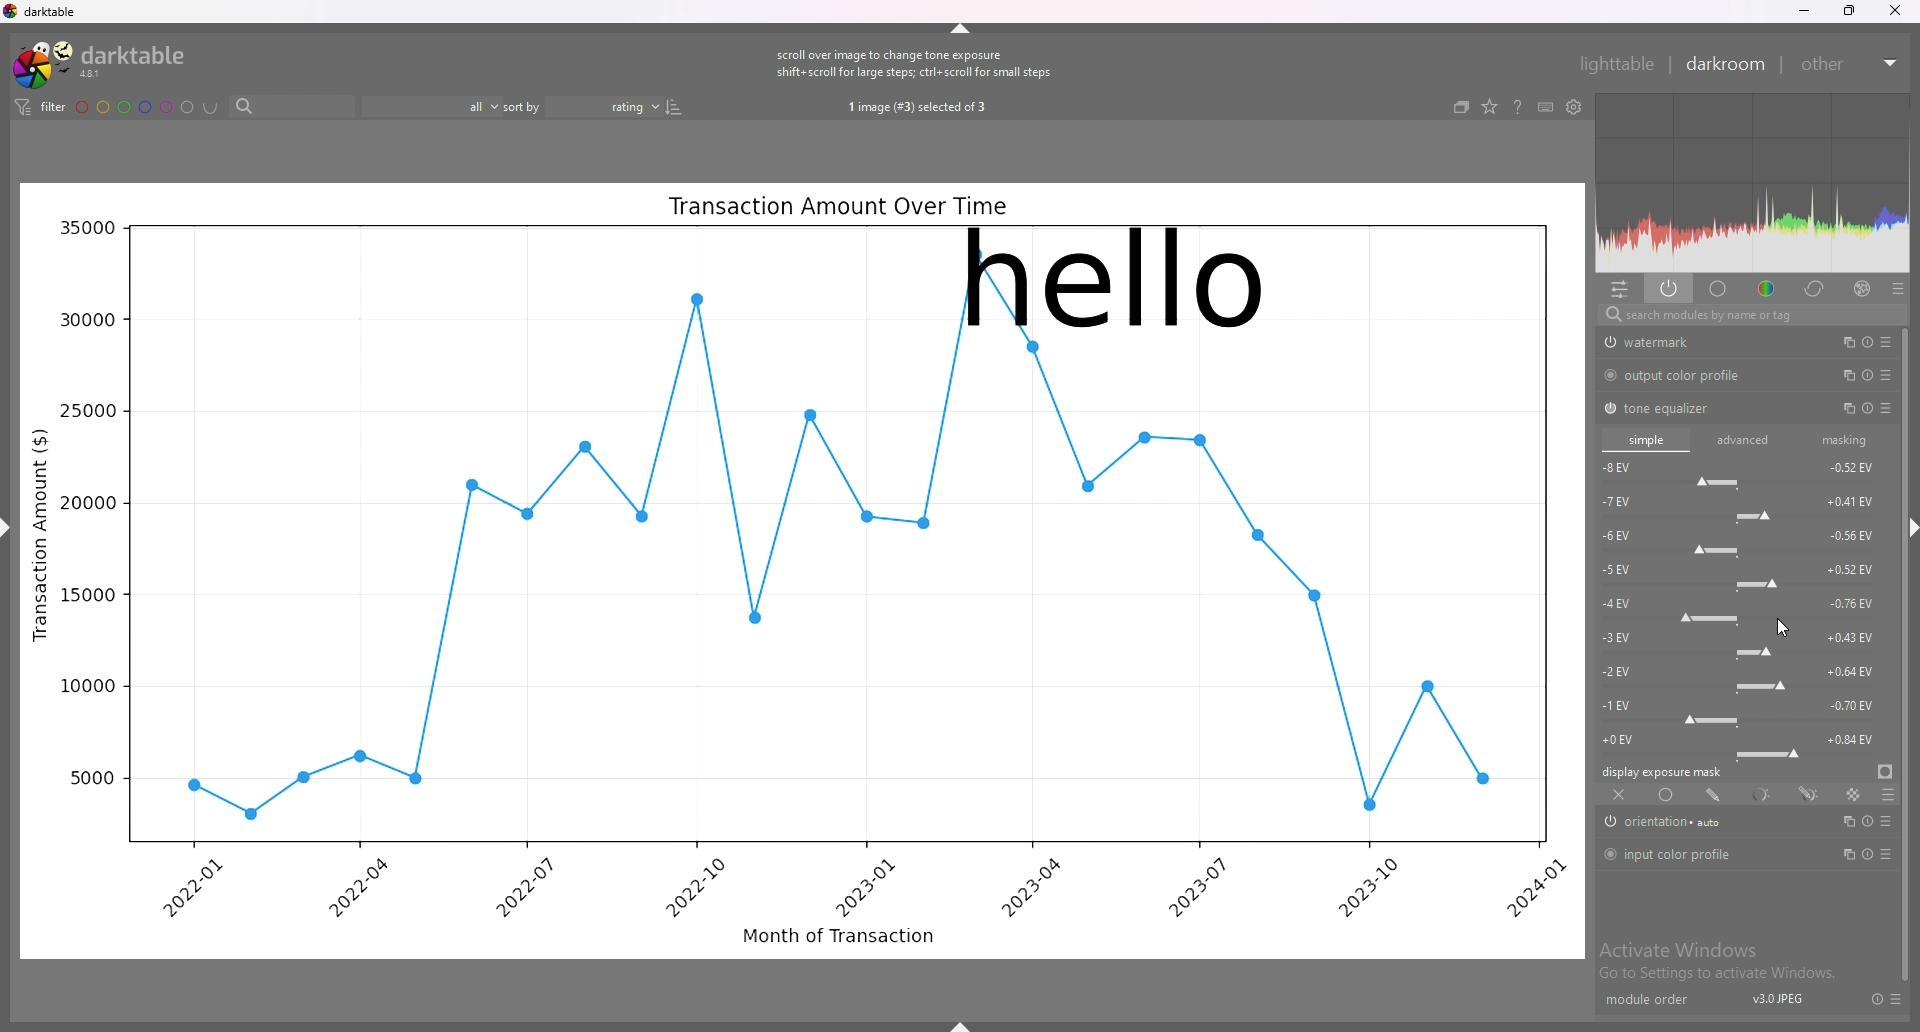 This screenshot has width=1920, height=1032. Describe the element at coordinates (357, 887) in the screenshot. I see `2022-04` at that location.